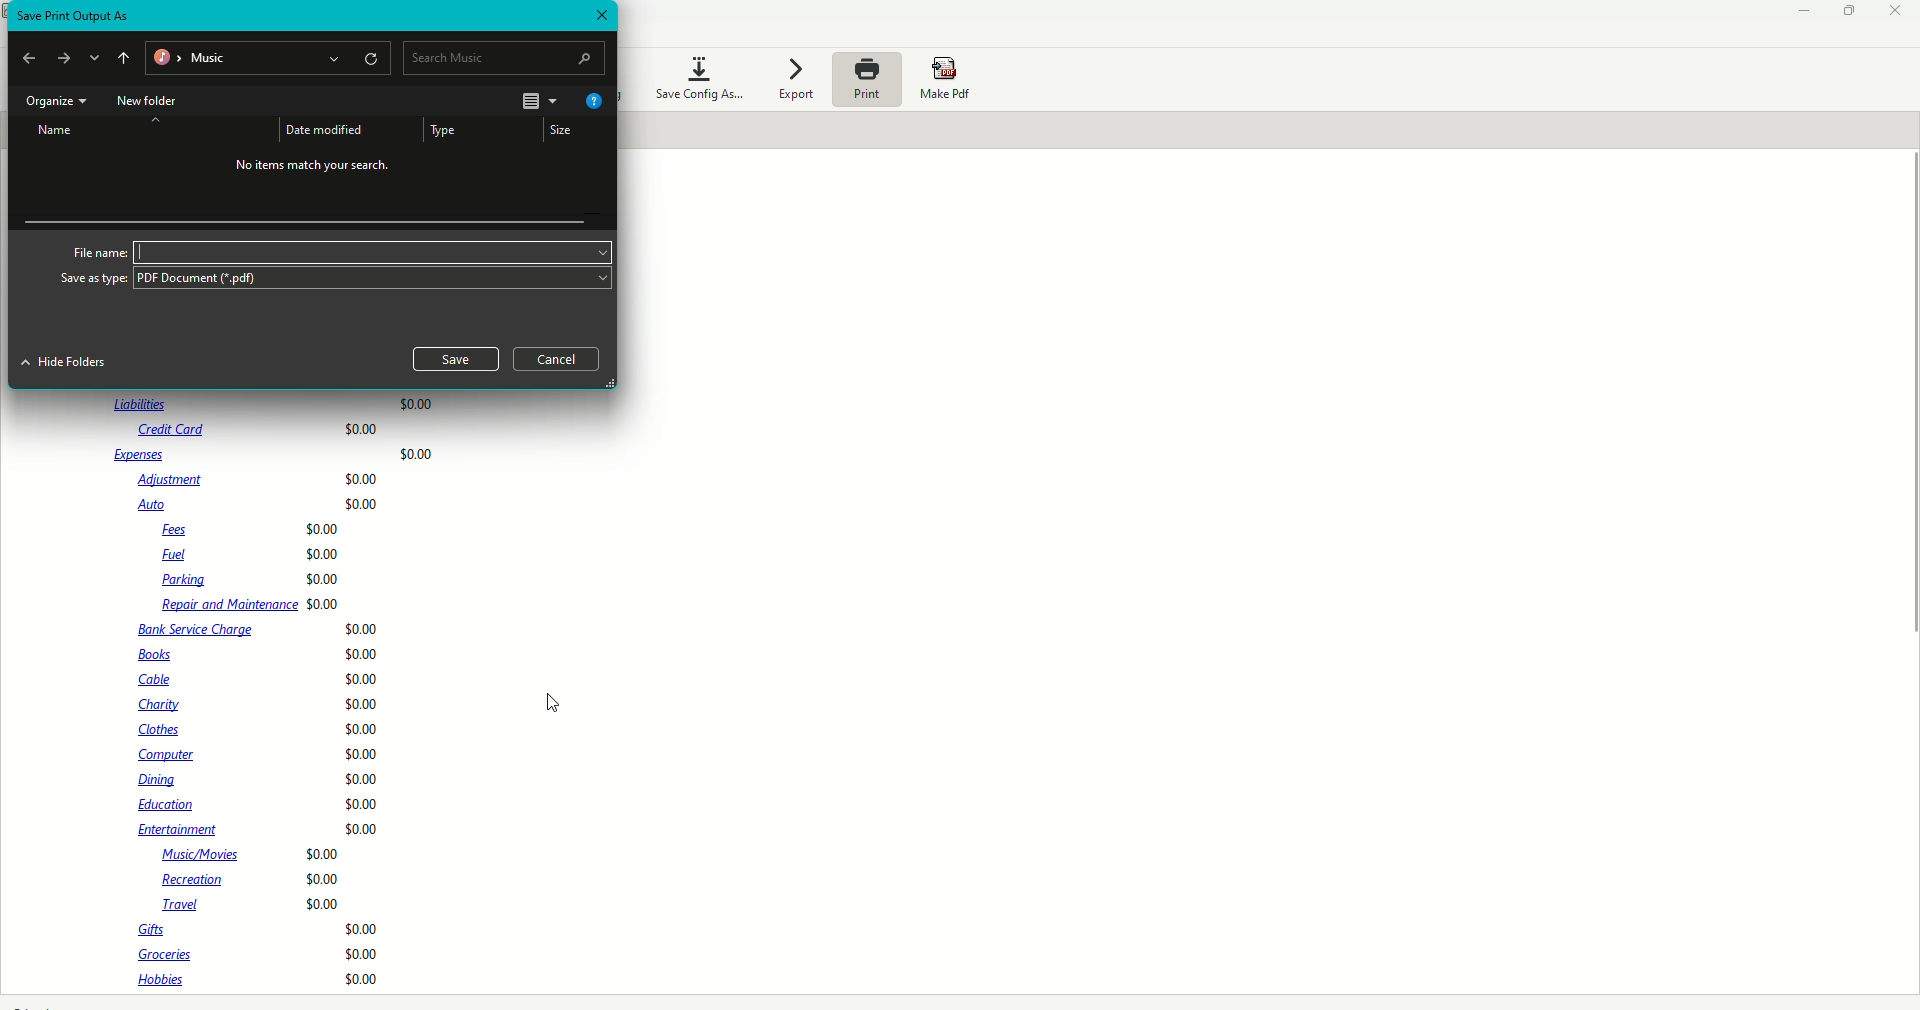 This screenshot has width=1920, height=1010. What do you see at coordinates (506, 57) in the screenshot?
I see `Search Bar` at bounding box center [506, 57].